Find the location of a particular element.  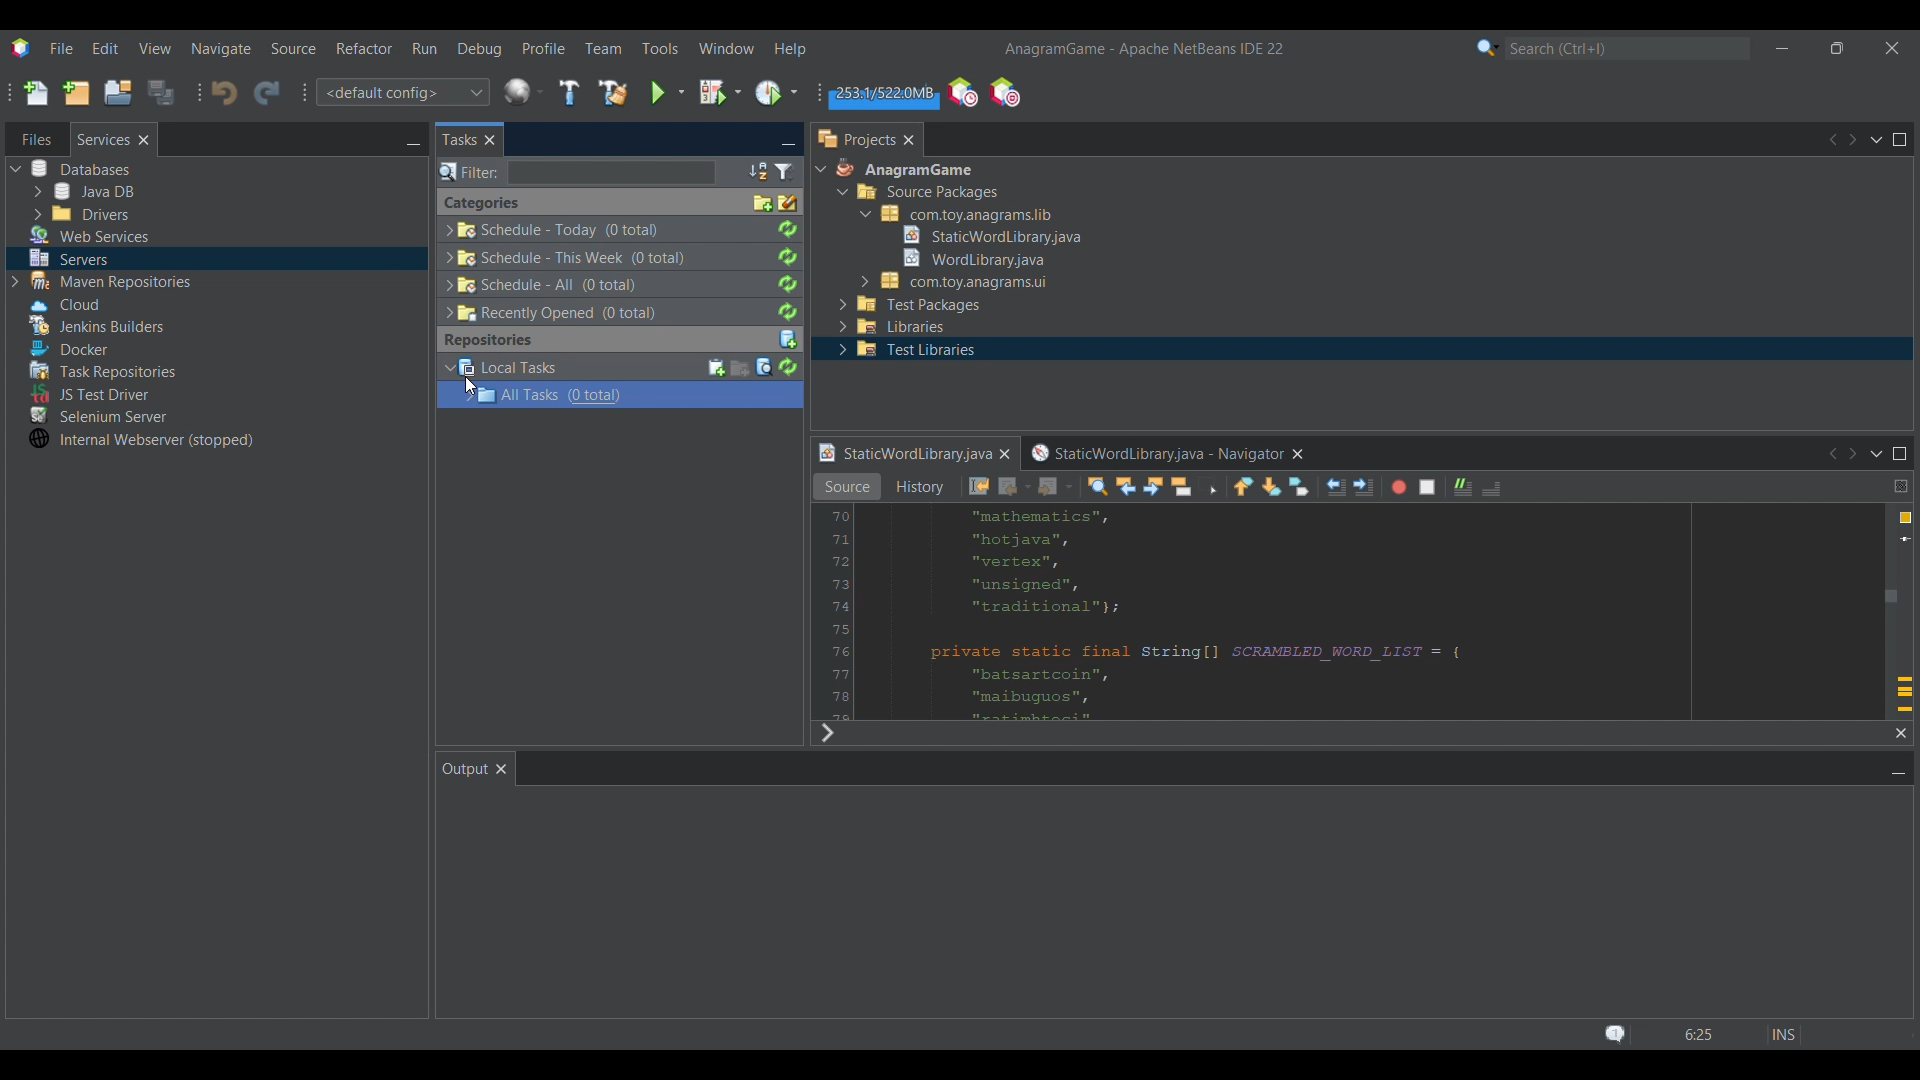

 is located at coordinates (976, 486).